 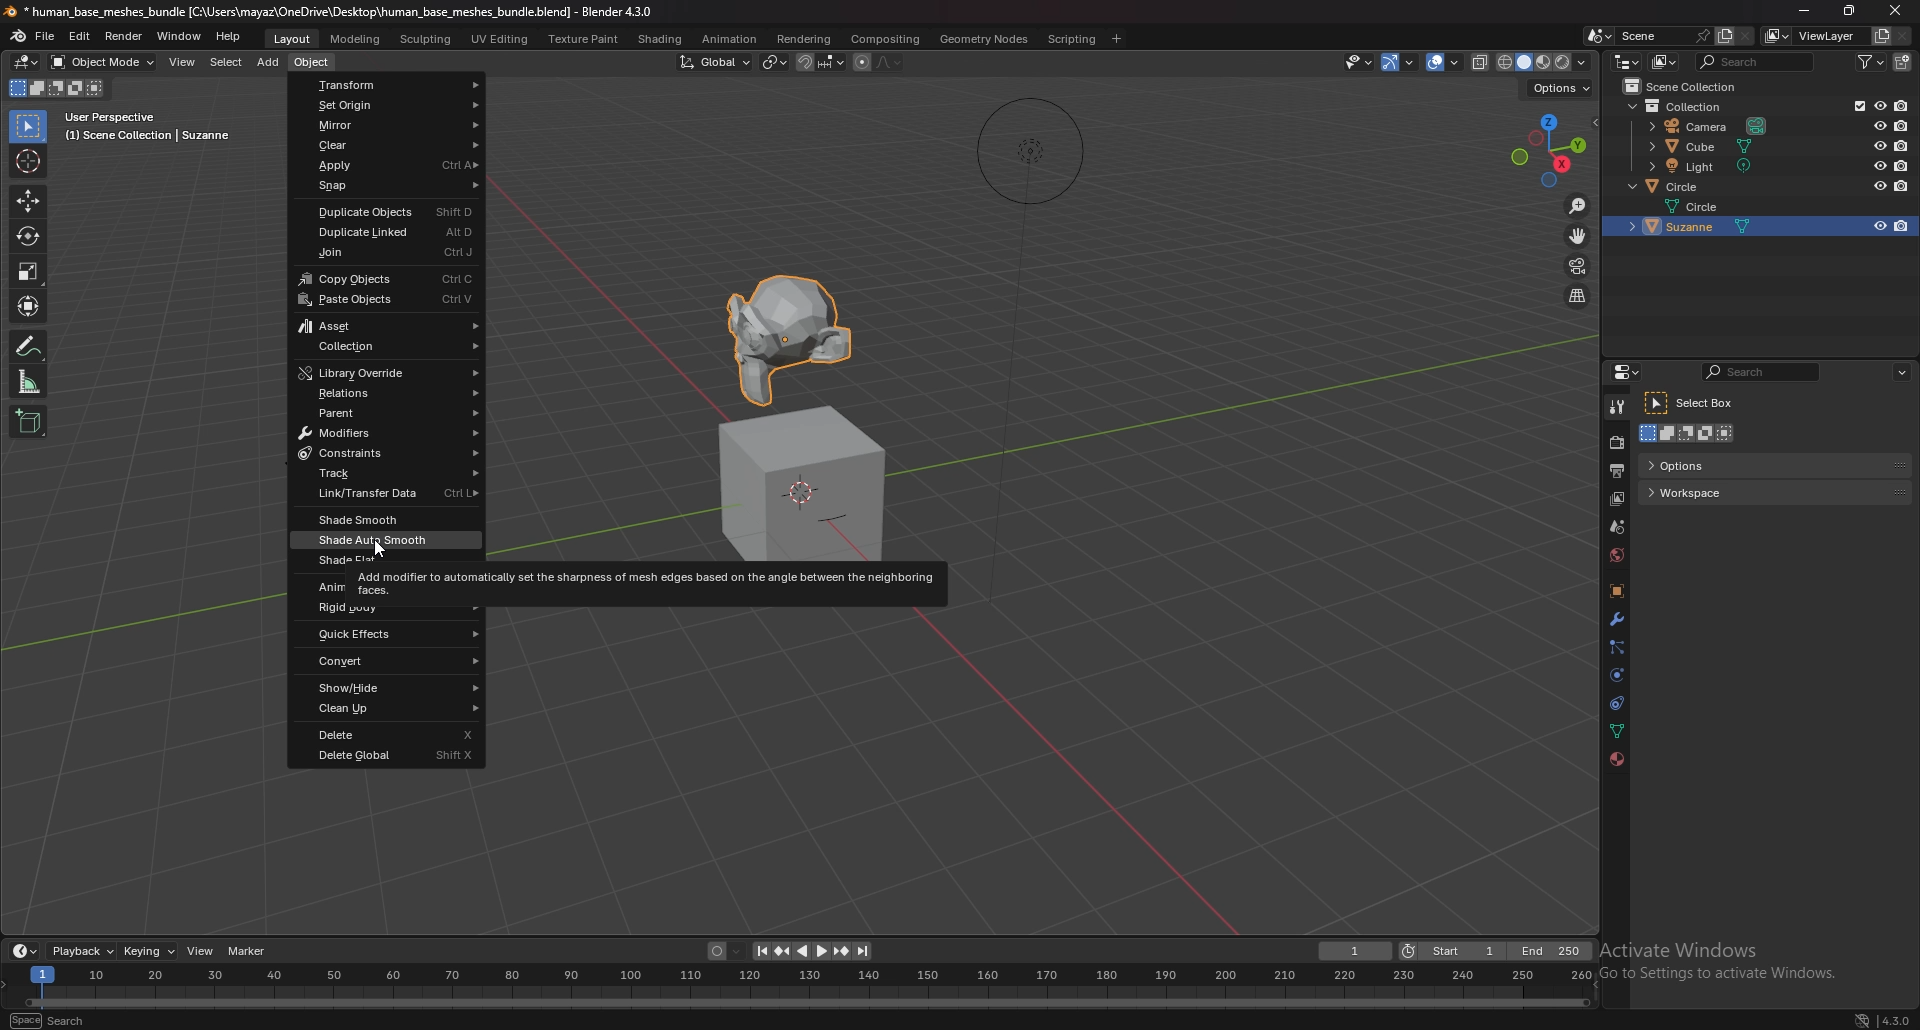 What do you see at coordinates (388, 345) in the screenshot?
I see `collection` at bounding box center [388, 345].